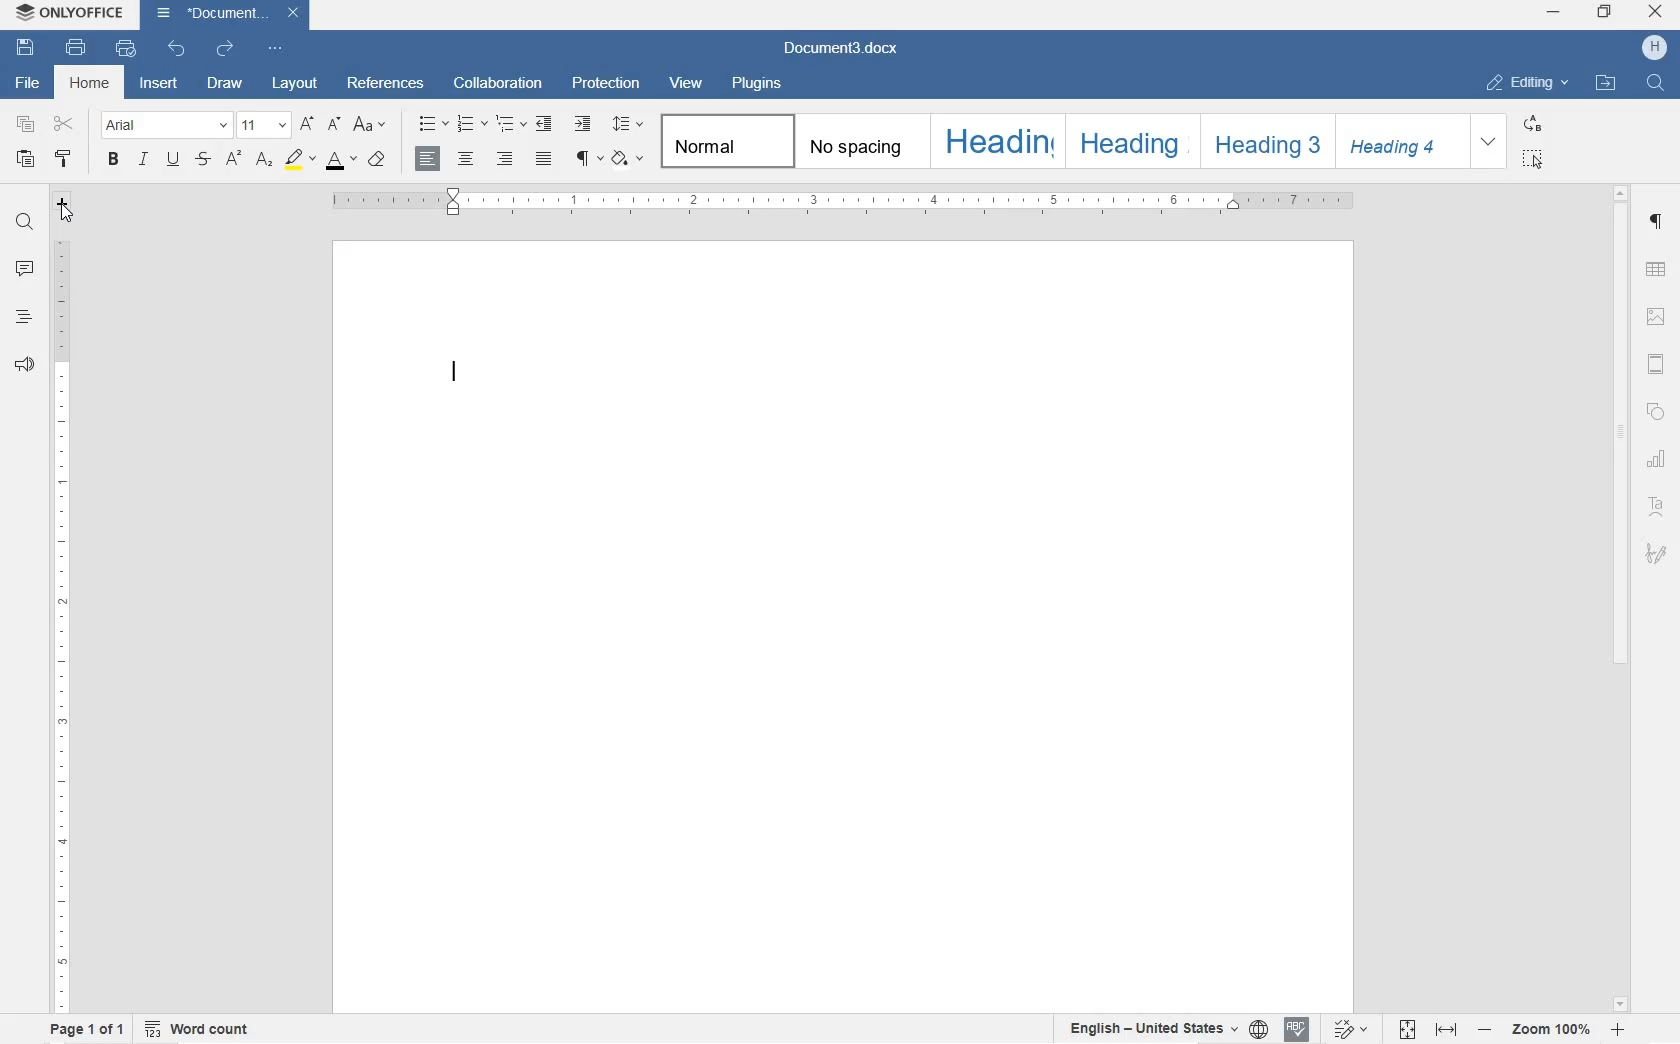 This screenshot has height=1044, width=1680. What do you see at coordinates (267, 124) in the screenshot?
I see `FONT SIZE` at bounding box center [267, 124].